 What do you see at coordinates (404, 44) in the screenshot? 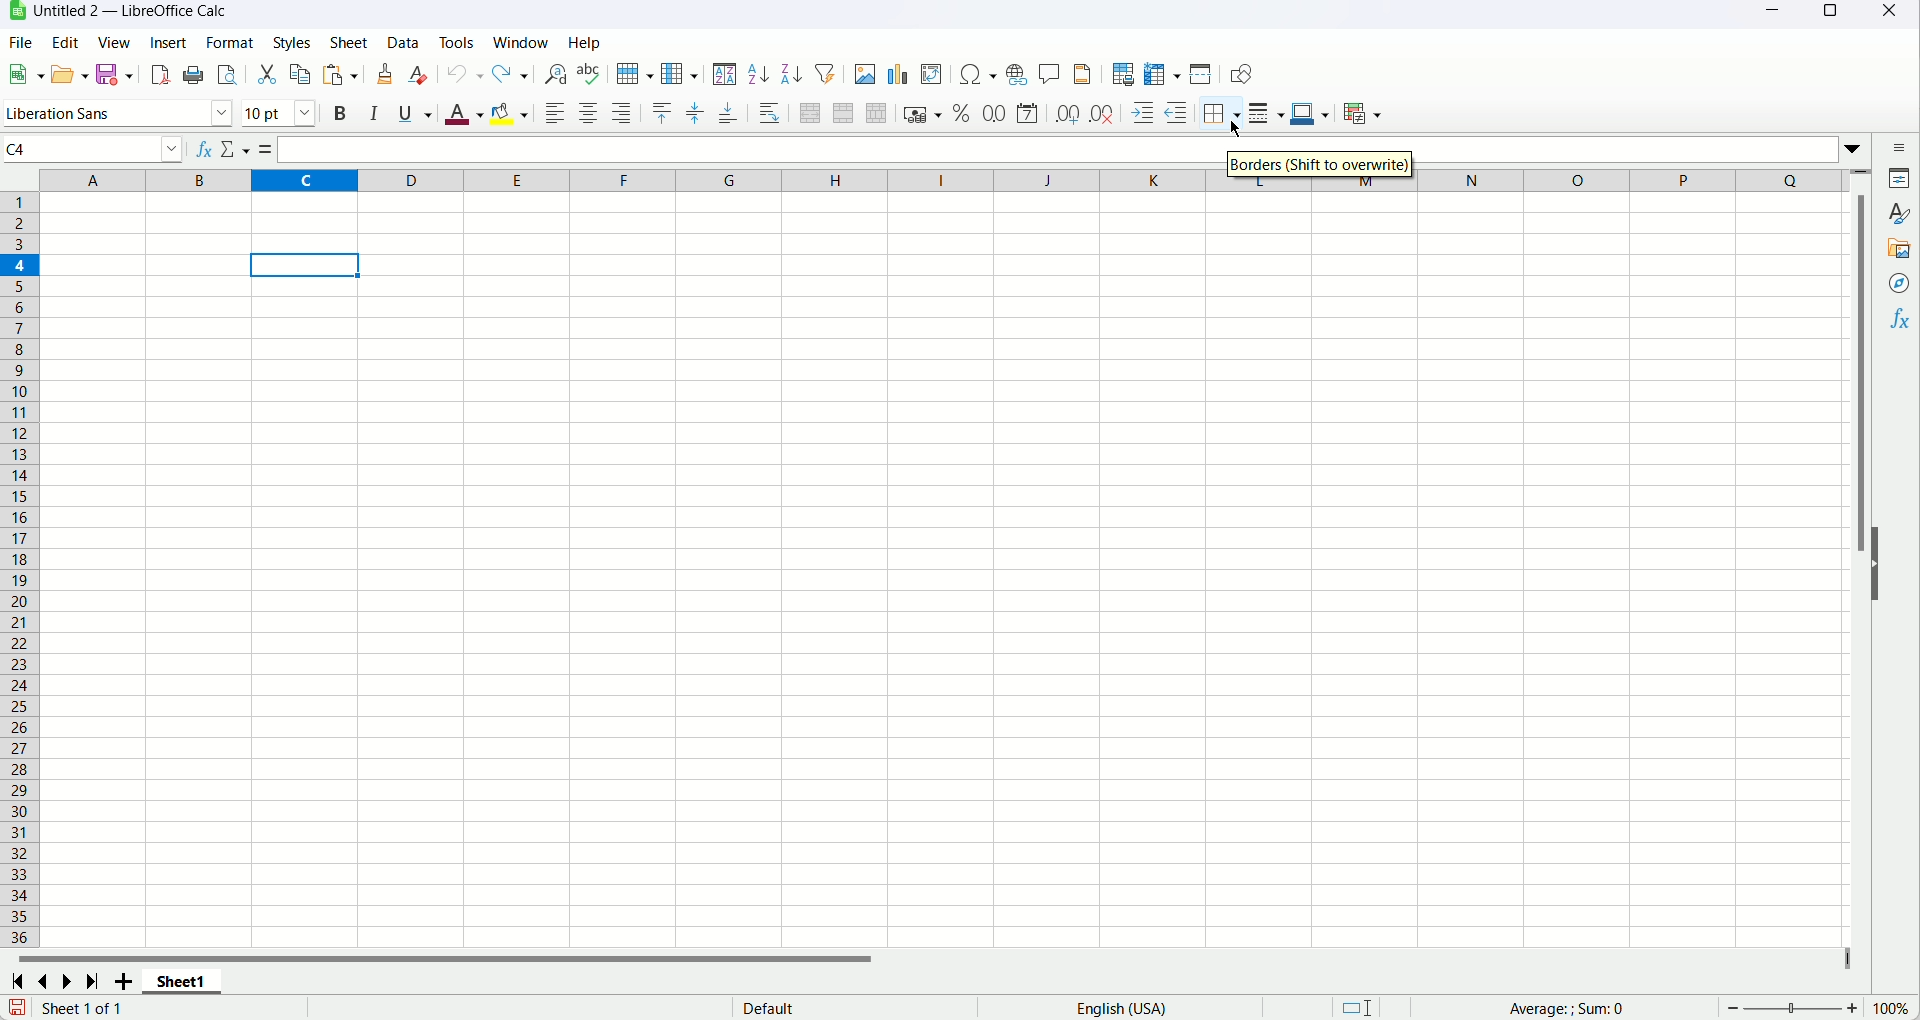
I see `Data` at bounding box center [404, 44].